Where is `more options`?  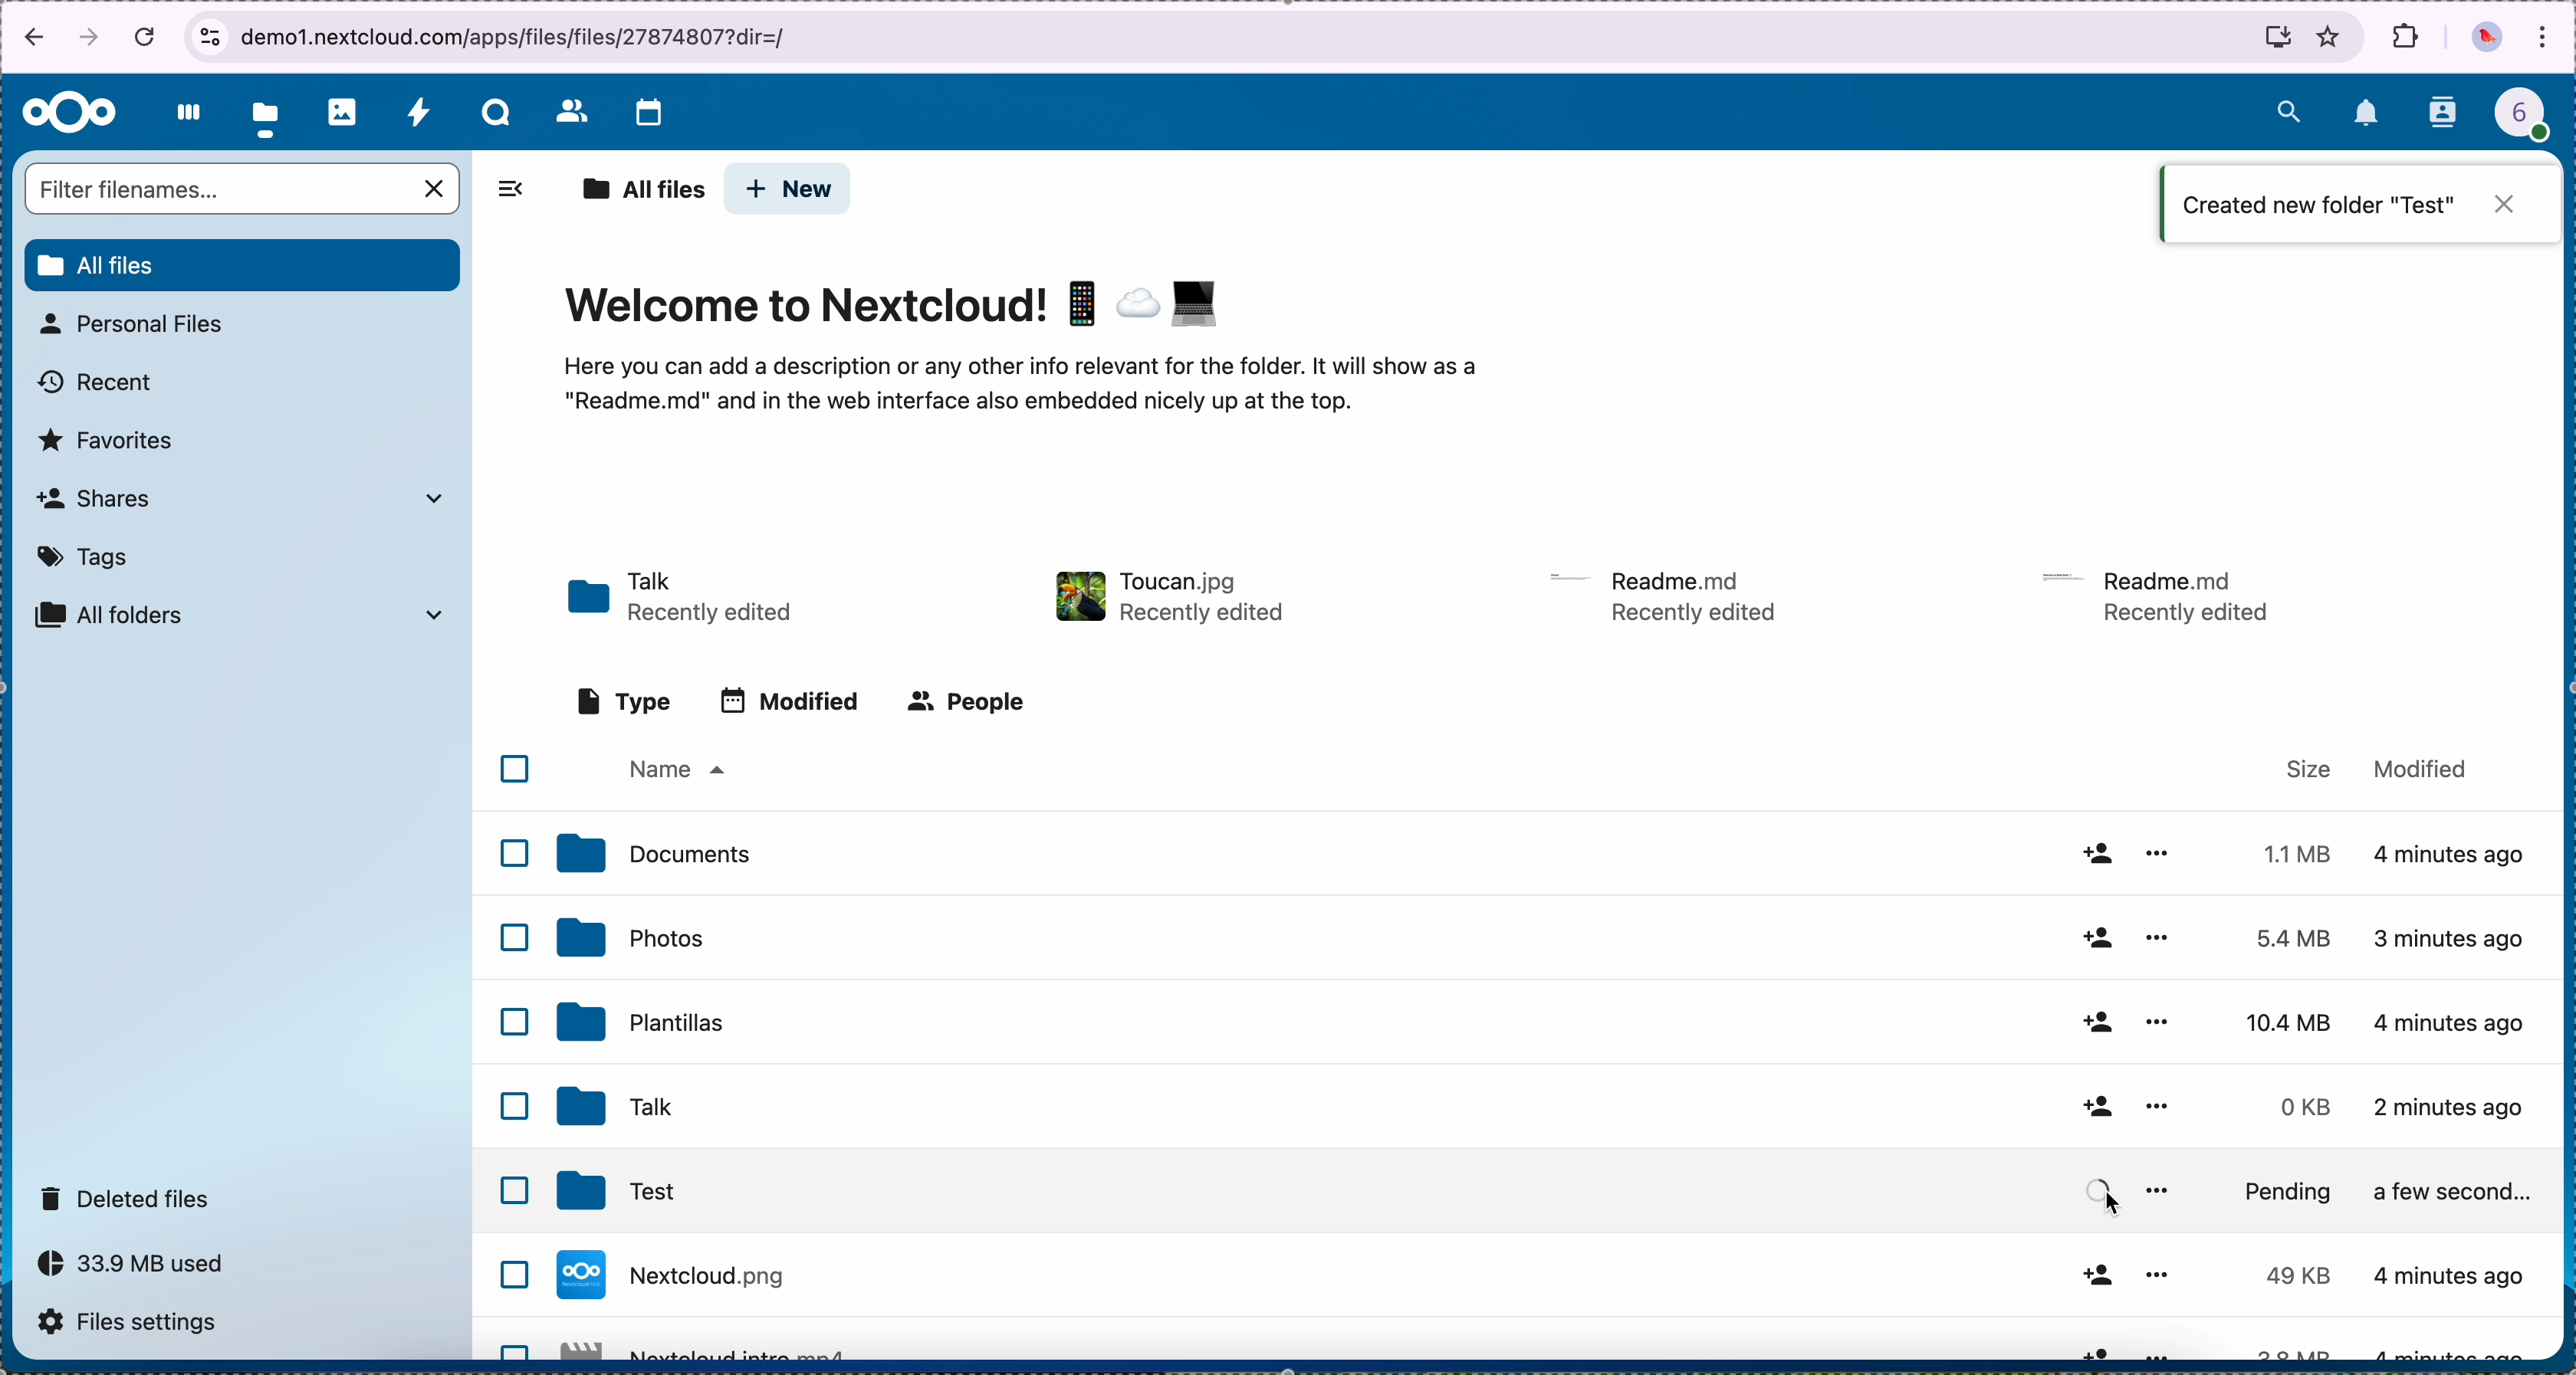 more options is located at coordinates (2157, 935).